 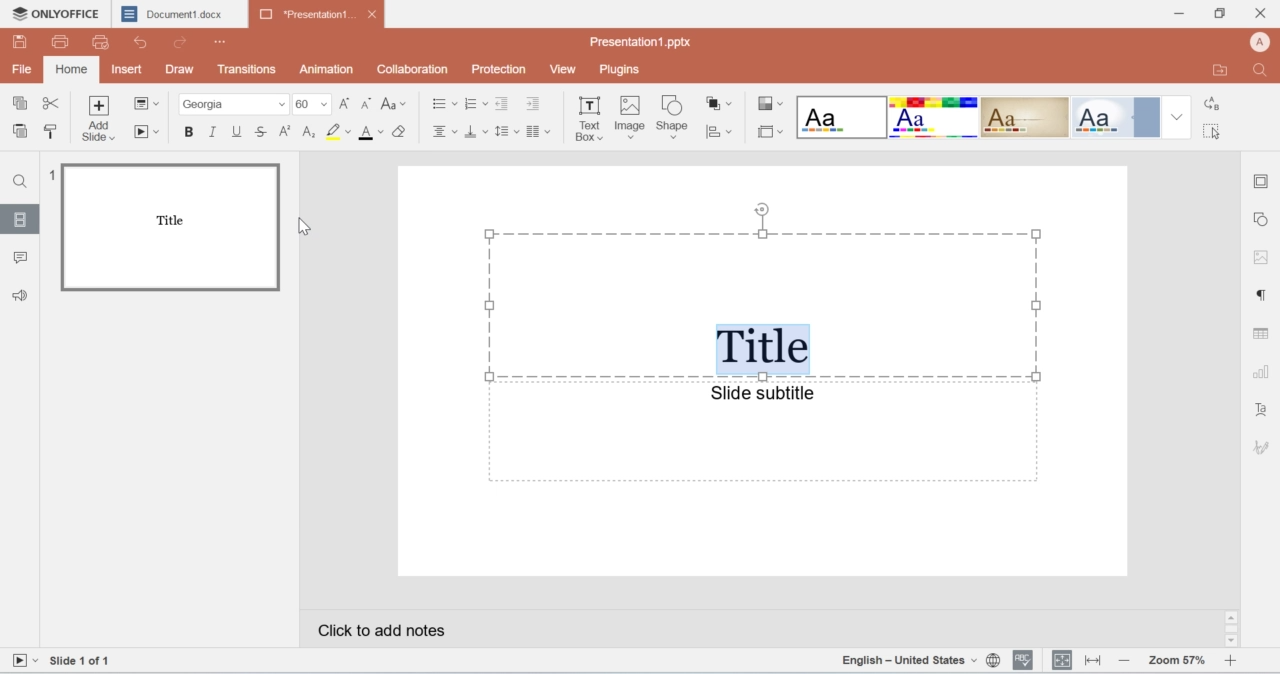 I want to click on graph settings, so click(x=1259, y=375).